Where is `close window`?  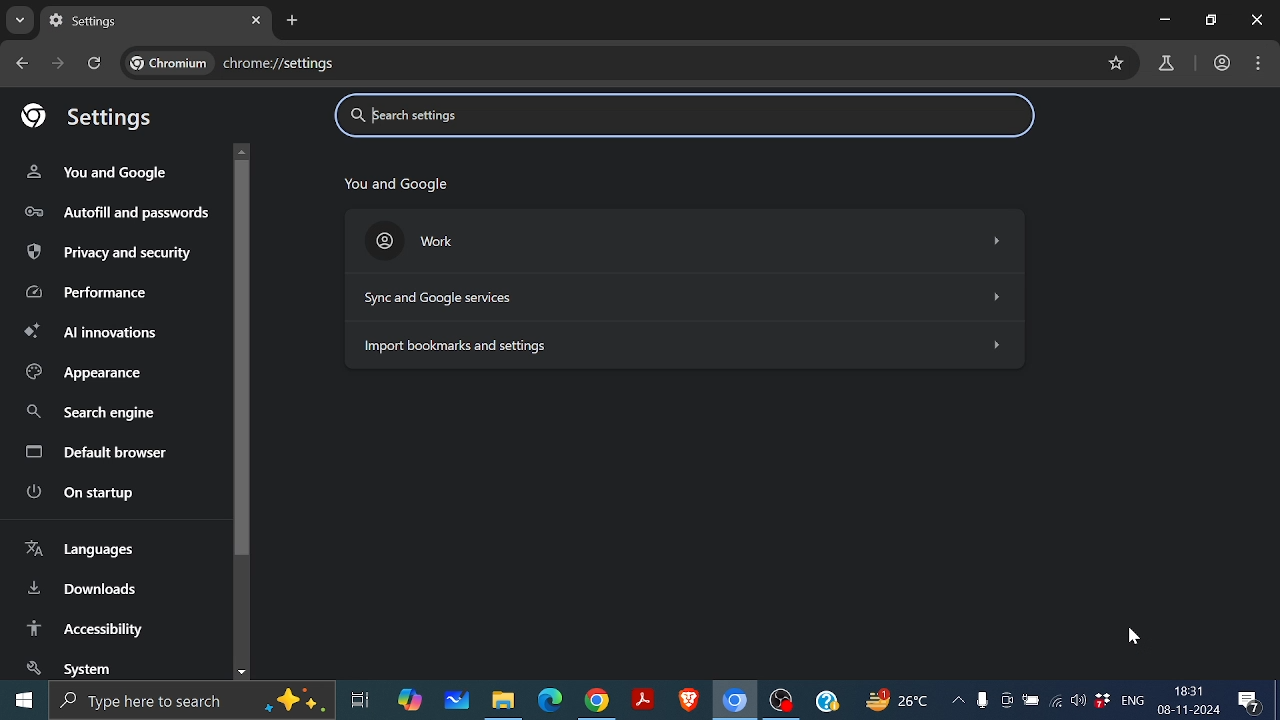
close window is located at coordinates (1256, 19).